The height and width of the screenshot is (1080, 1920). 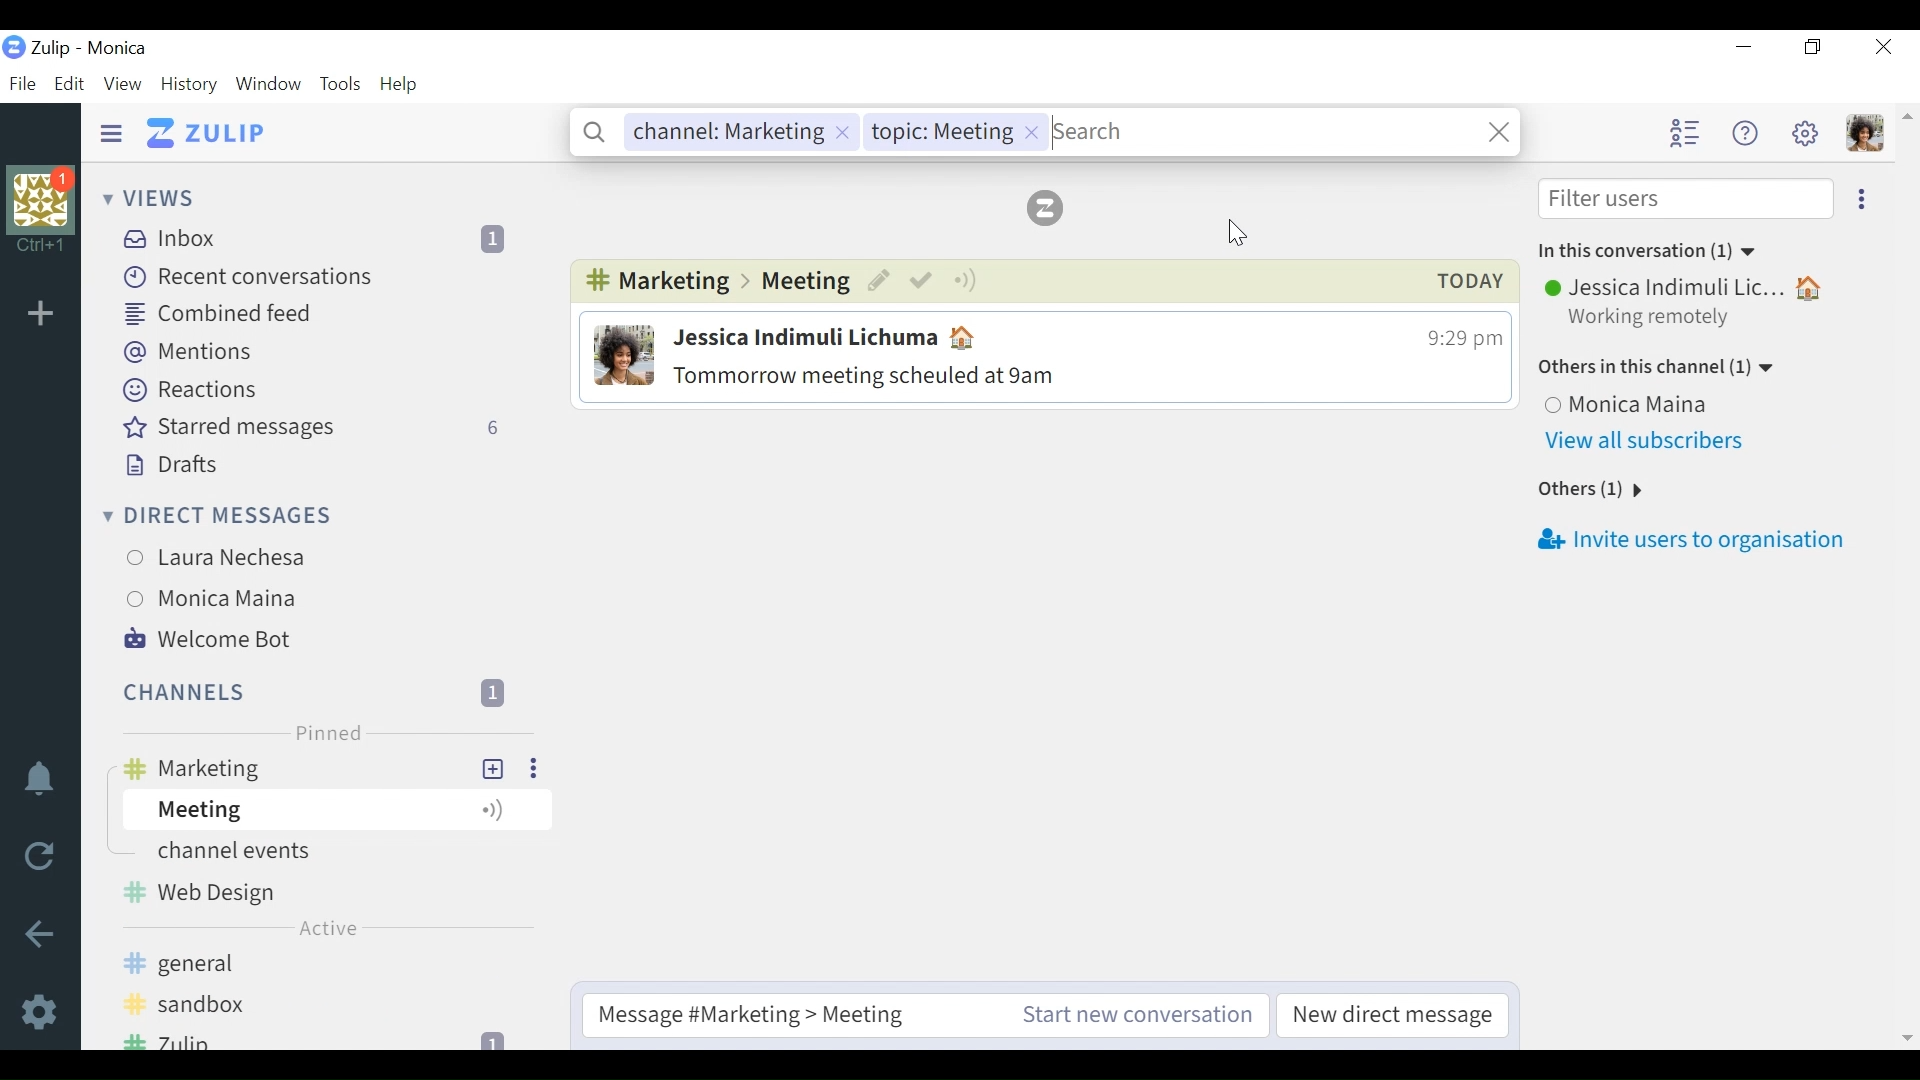 What do you see at coordinates (1396, 1016) in the screenshot?
I see `New direct message` at bounding box center [1396, 1016].